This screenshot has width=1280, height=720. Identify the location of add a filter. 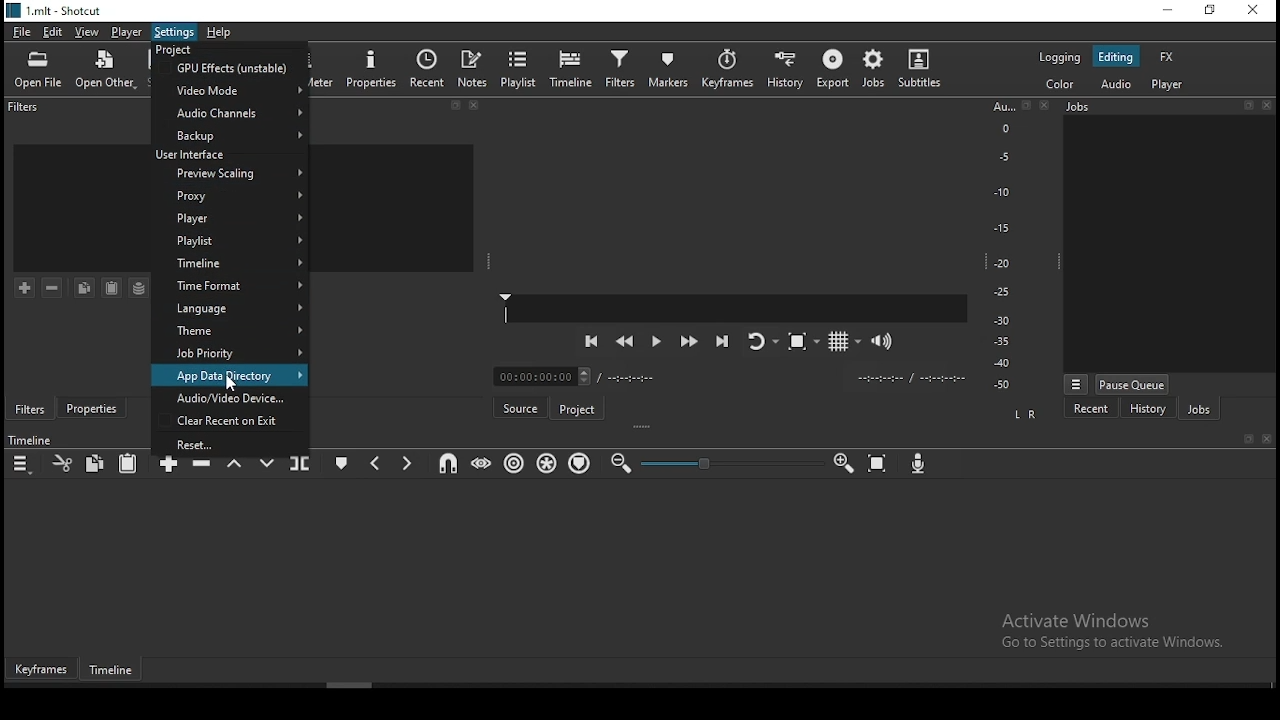
(26, 289).